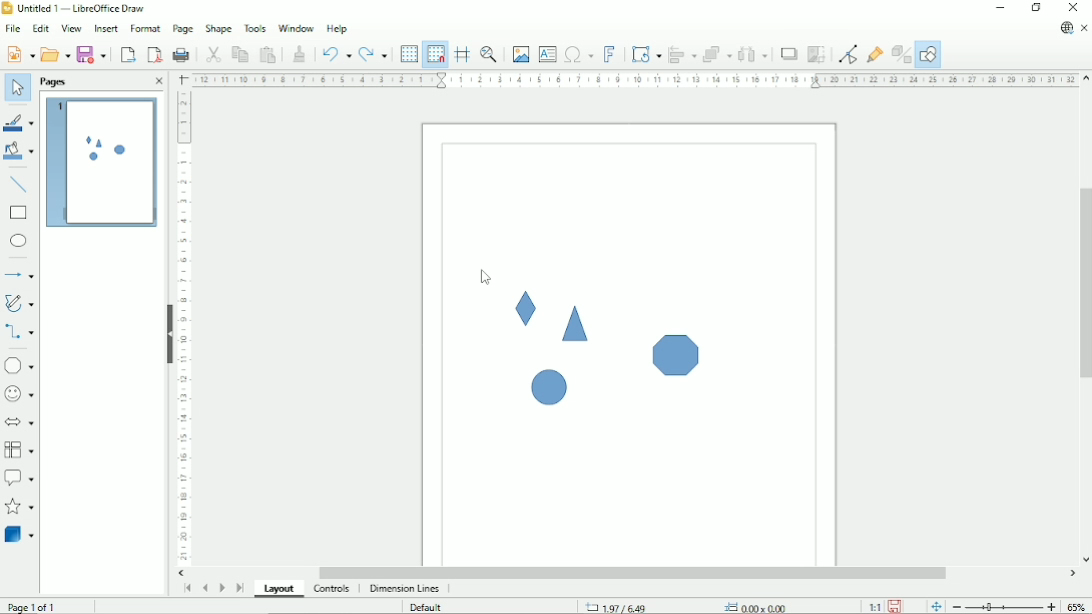 The image size is (1092, 614). What do you see at coordinates (268, 54) in the screenshot?
I see `Paste` at bounding box center [268, 54].